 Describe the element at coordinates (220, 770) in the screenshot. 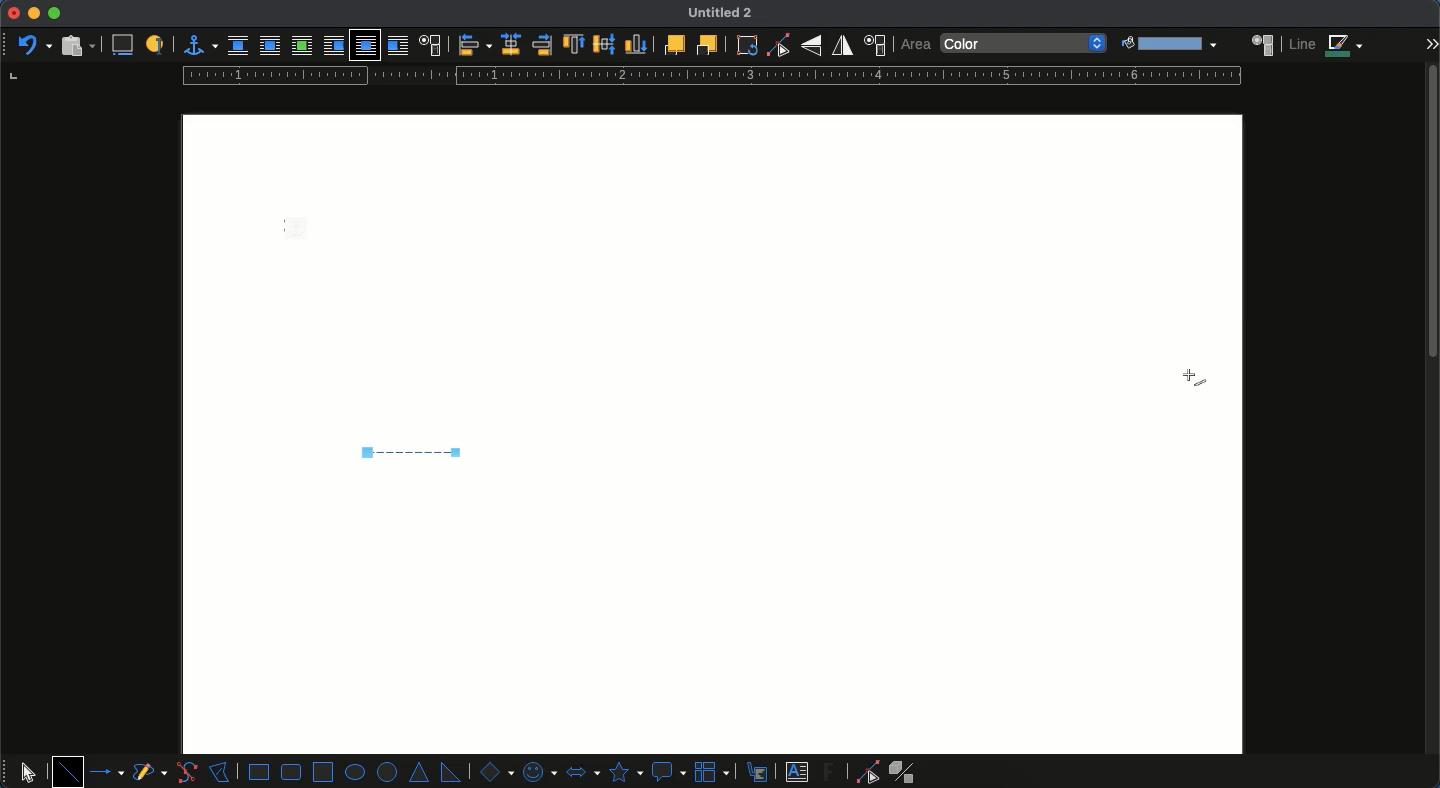

I see `polygon` at that location.